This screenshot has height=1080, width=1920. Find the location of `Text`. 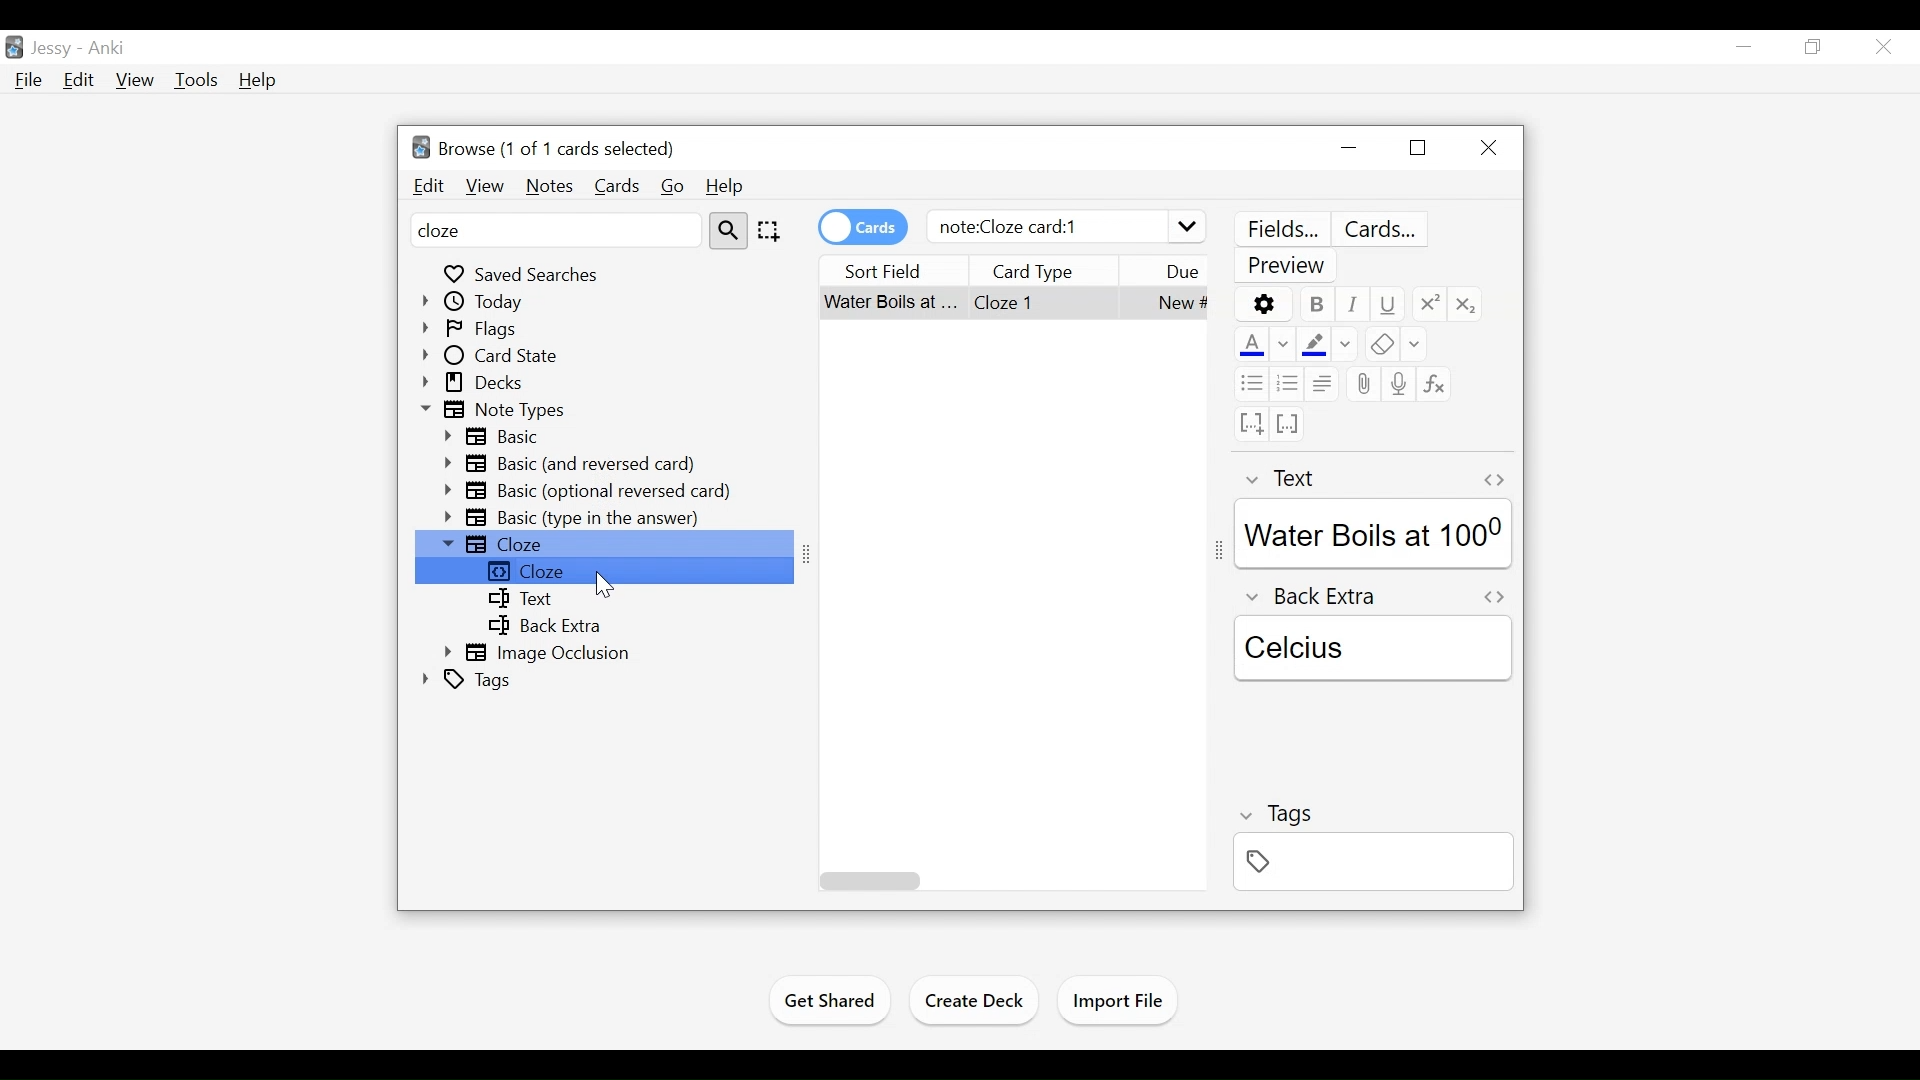

Text is located at coordinates (1280, 478).